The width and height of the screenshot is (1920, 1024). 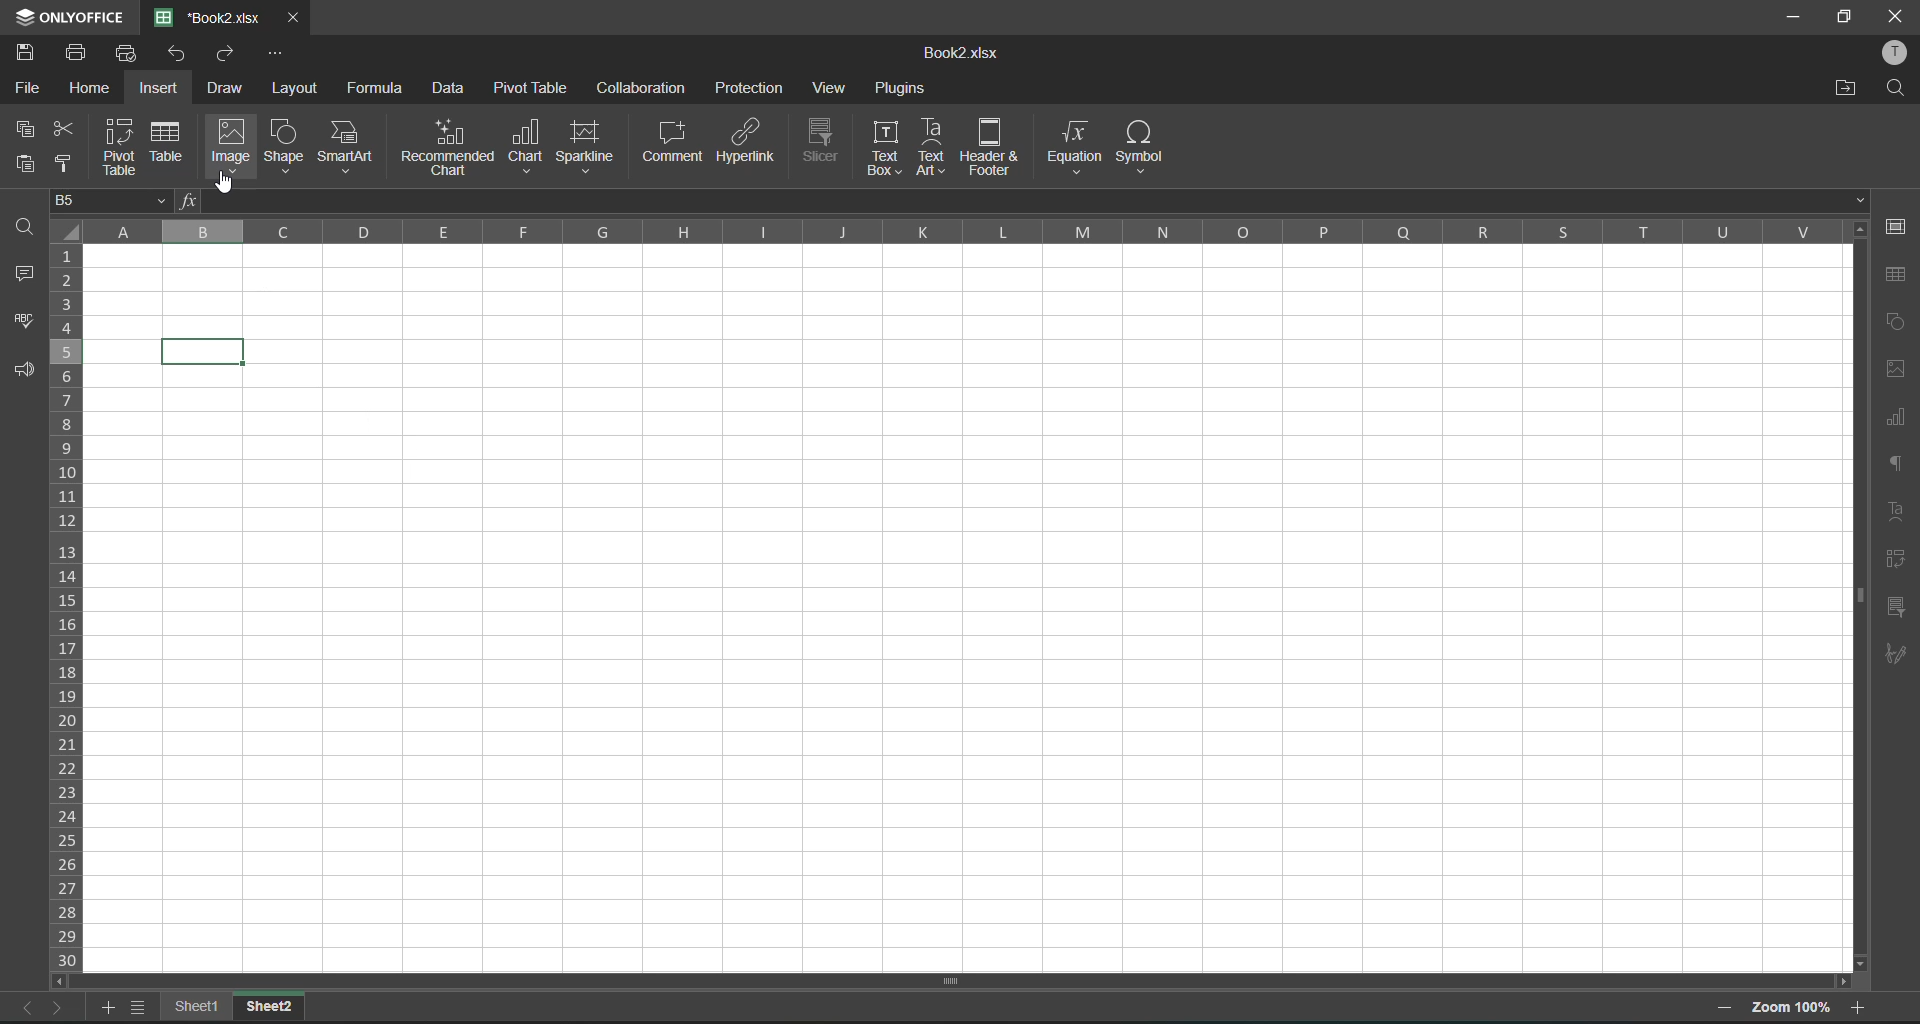 I want to click on cursor, so click(x=226, y=184).